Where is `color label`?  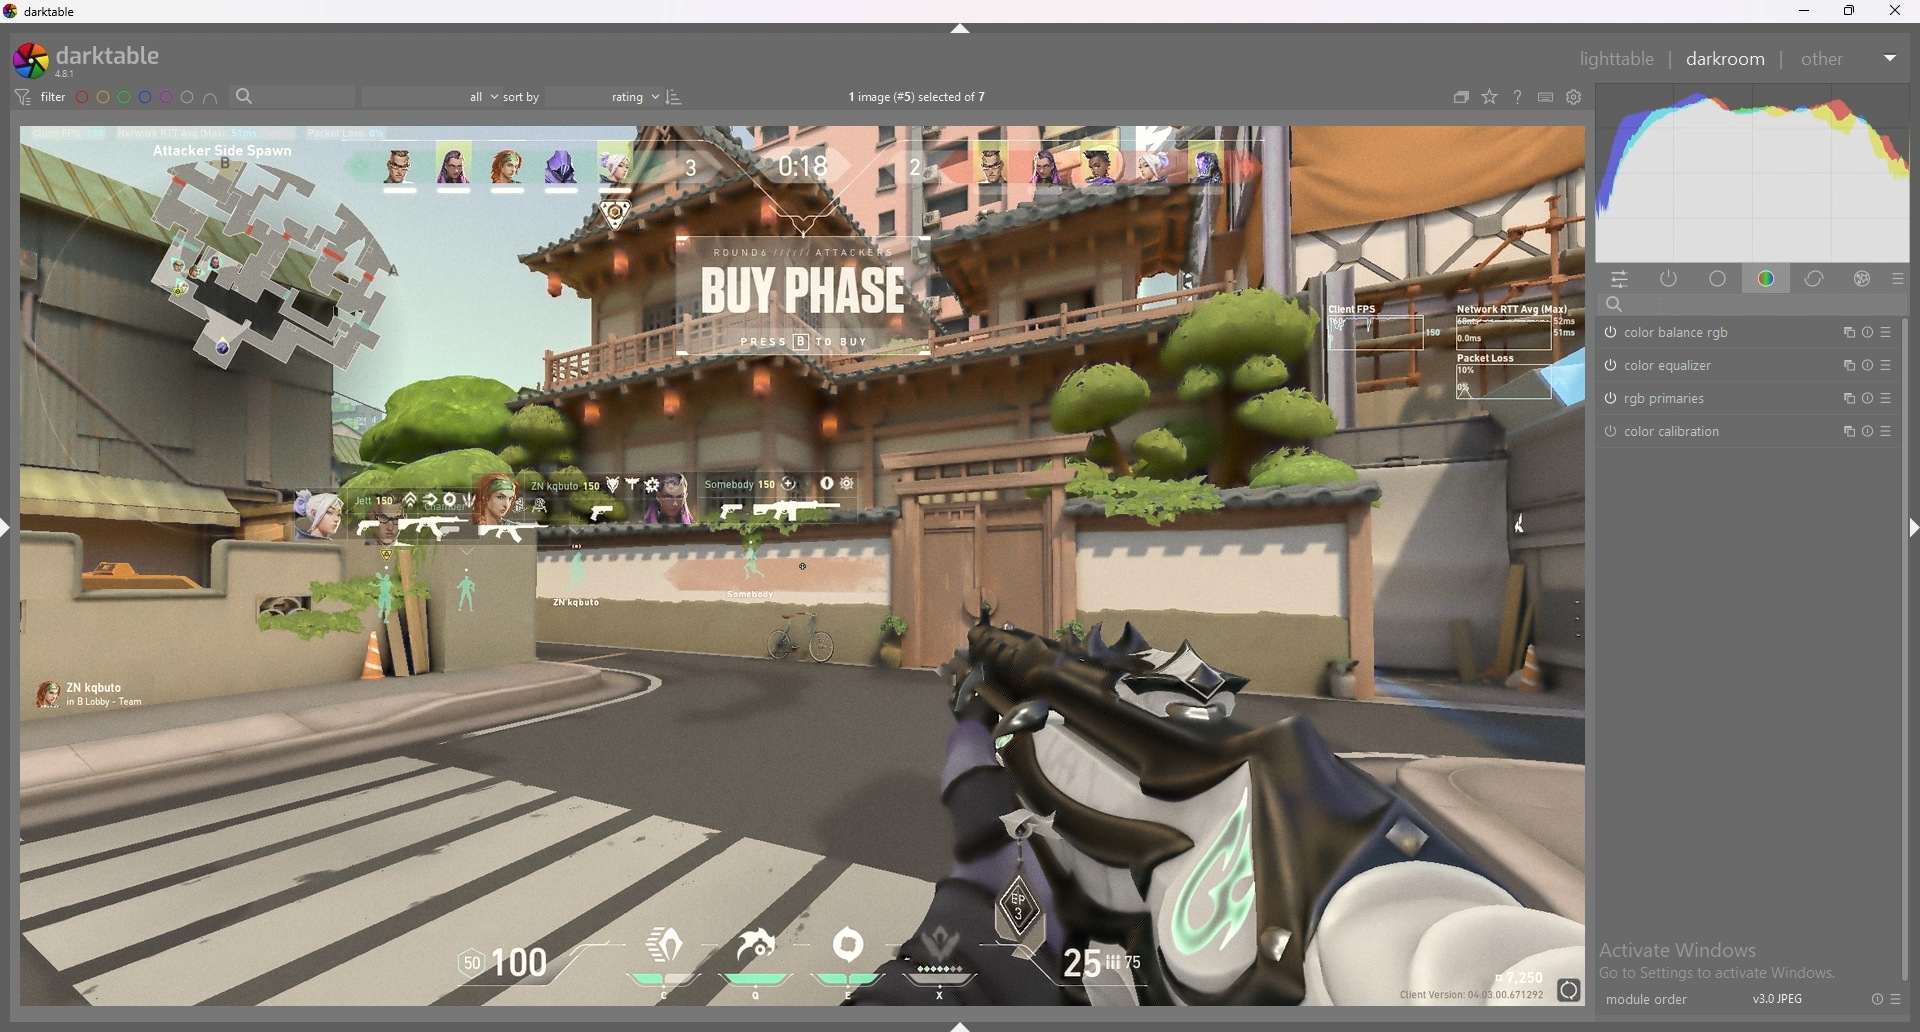 color label is located at coordinates (136, 97).